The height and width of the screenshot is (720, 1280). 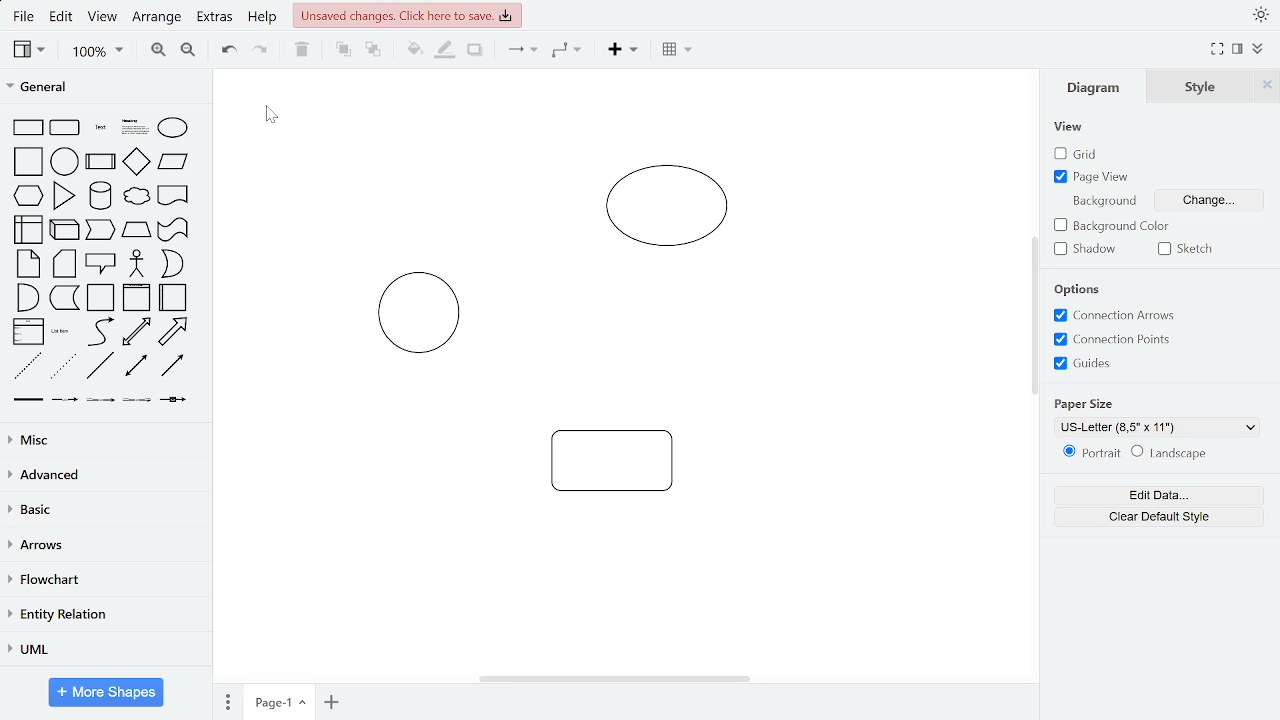 I want to click on tape, so click(x=174, y=230).